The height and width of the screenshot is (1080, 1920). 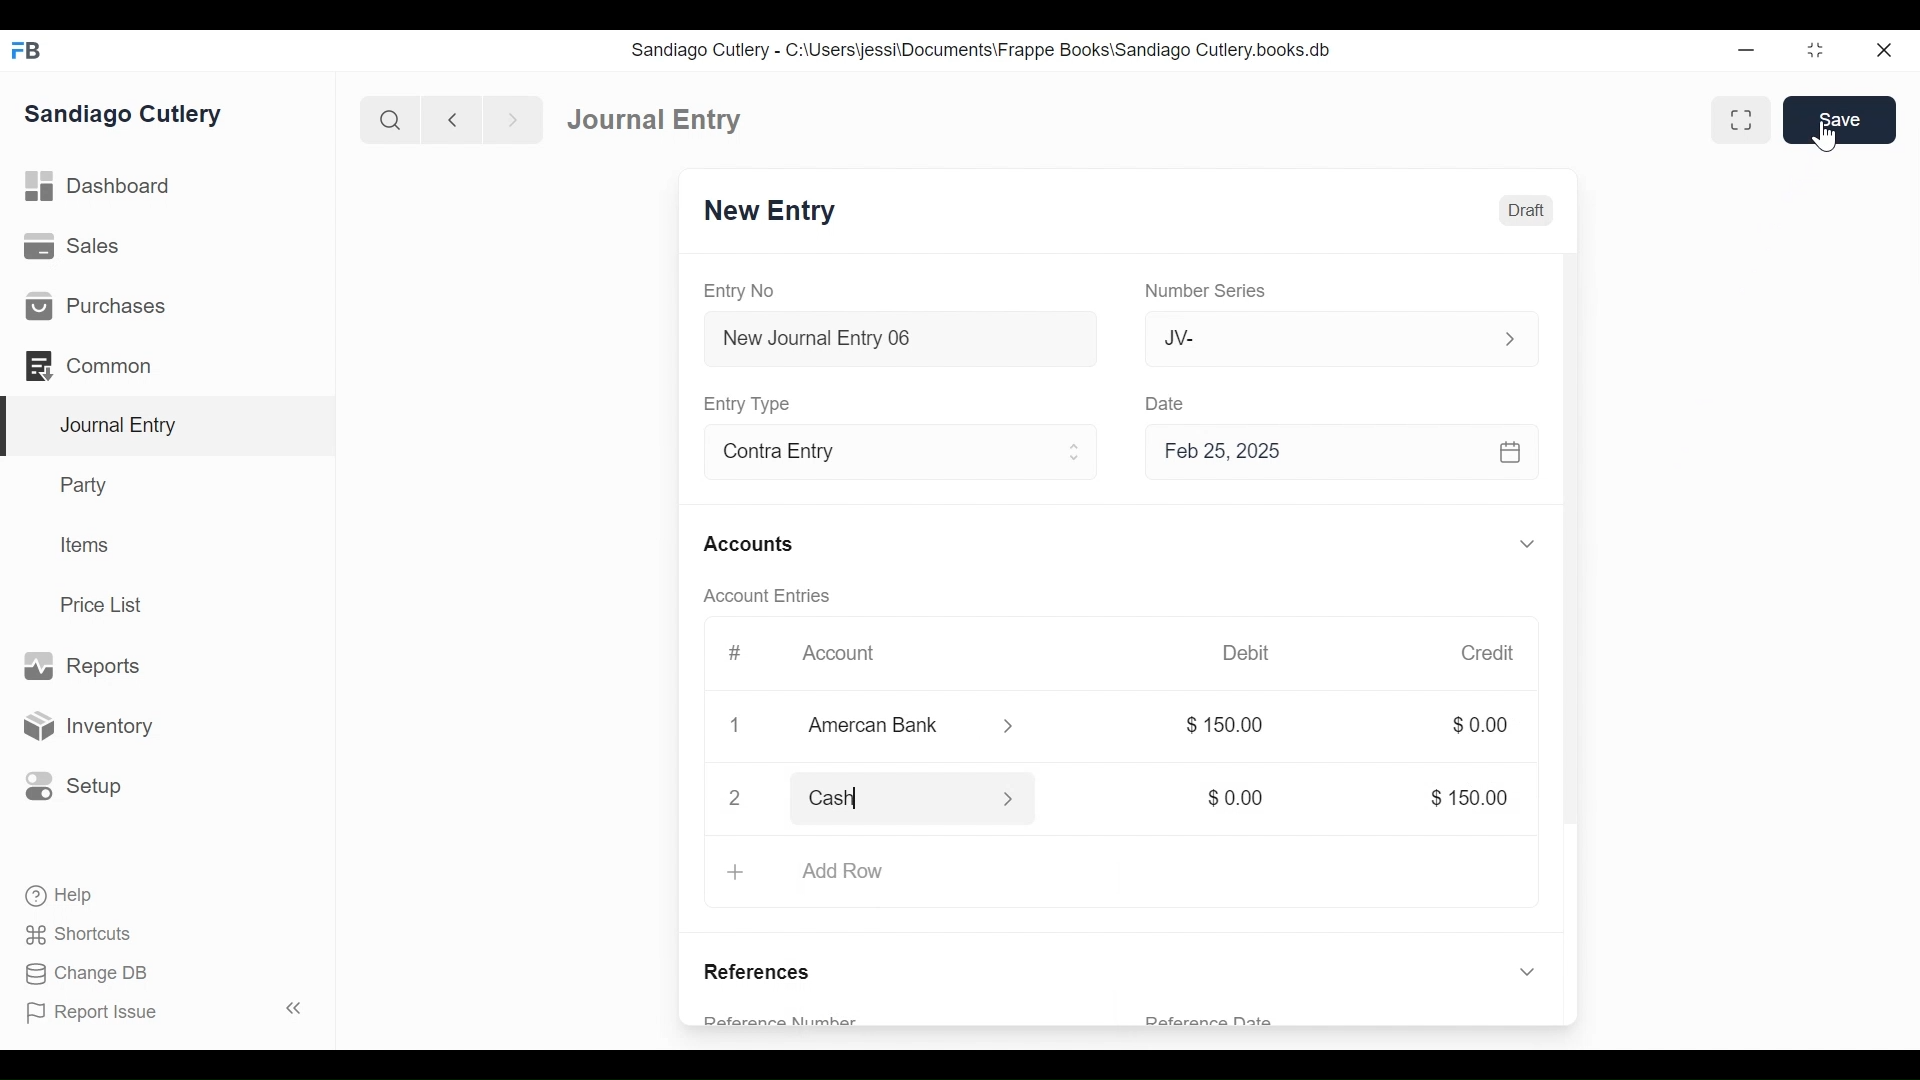 I want to click on Change DB, so click(x=90, y=976).